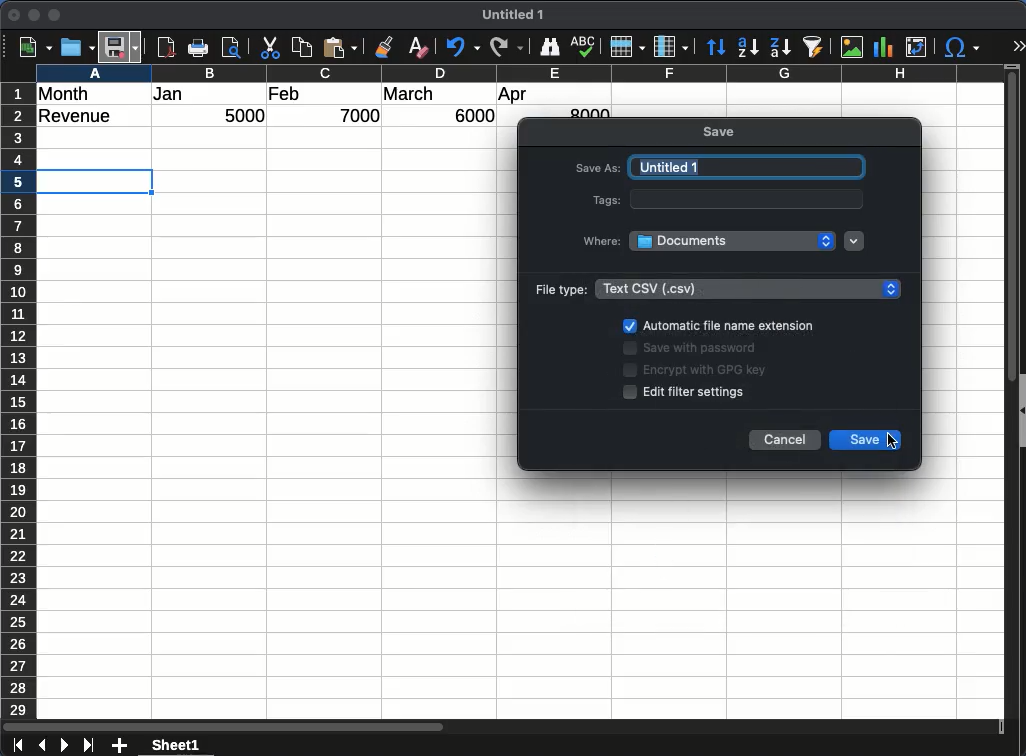 Image resolution: width=1026 pixels, height=756 pixels. What do you see at coordinates (550, 47) in the screenshot?
I see `finder` at bounding box center [550, 47].